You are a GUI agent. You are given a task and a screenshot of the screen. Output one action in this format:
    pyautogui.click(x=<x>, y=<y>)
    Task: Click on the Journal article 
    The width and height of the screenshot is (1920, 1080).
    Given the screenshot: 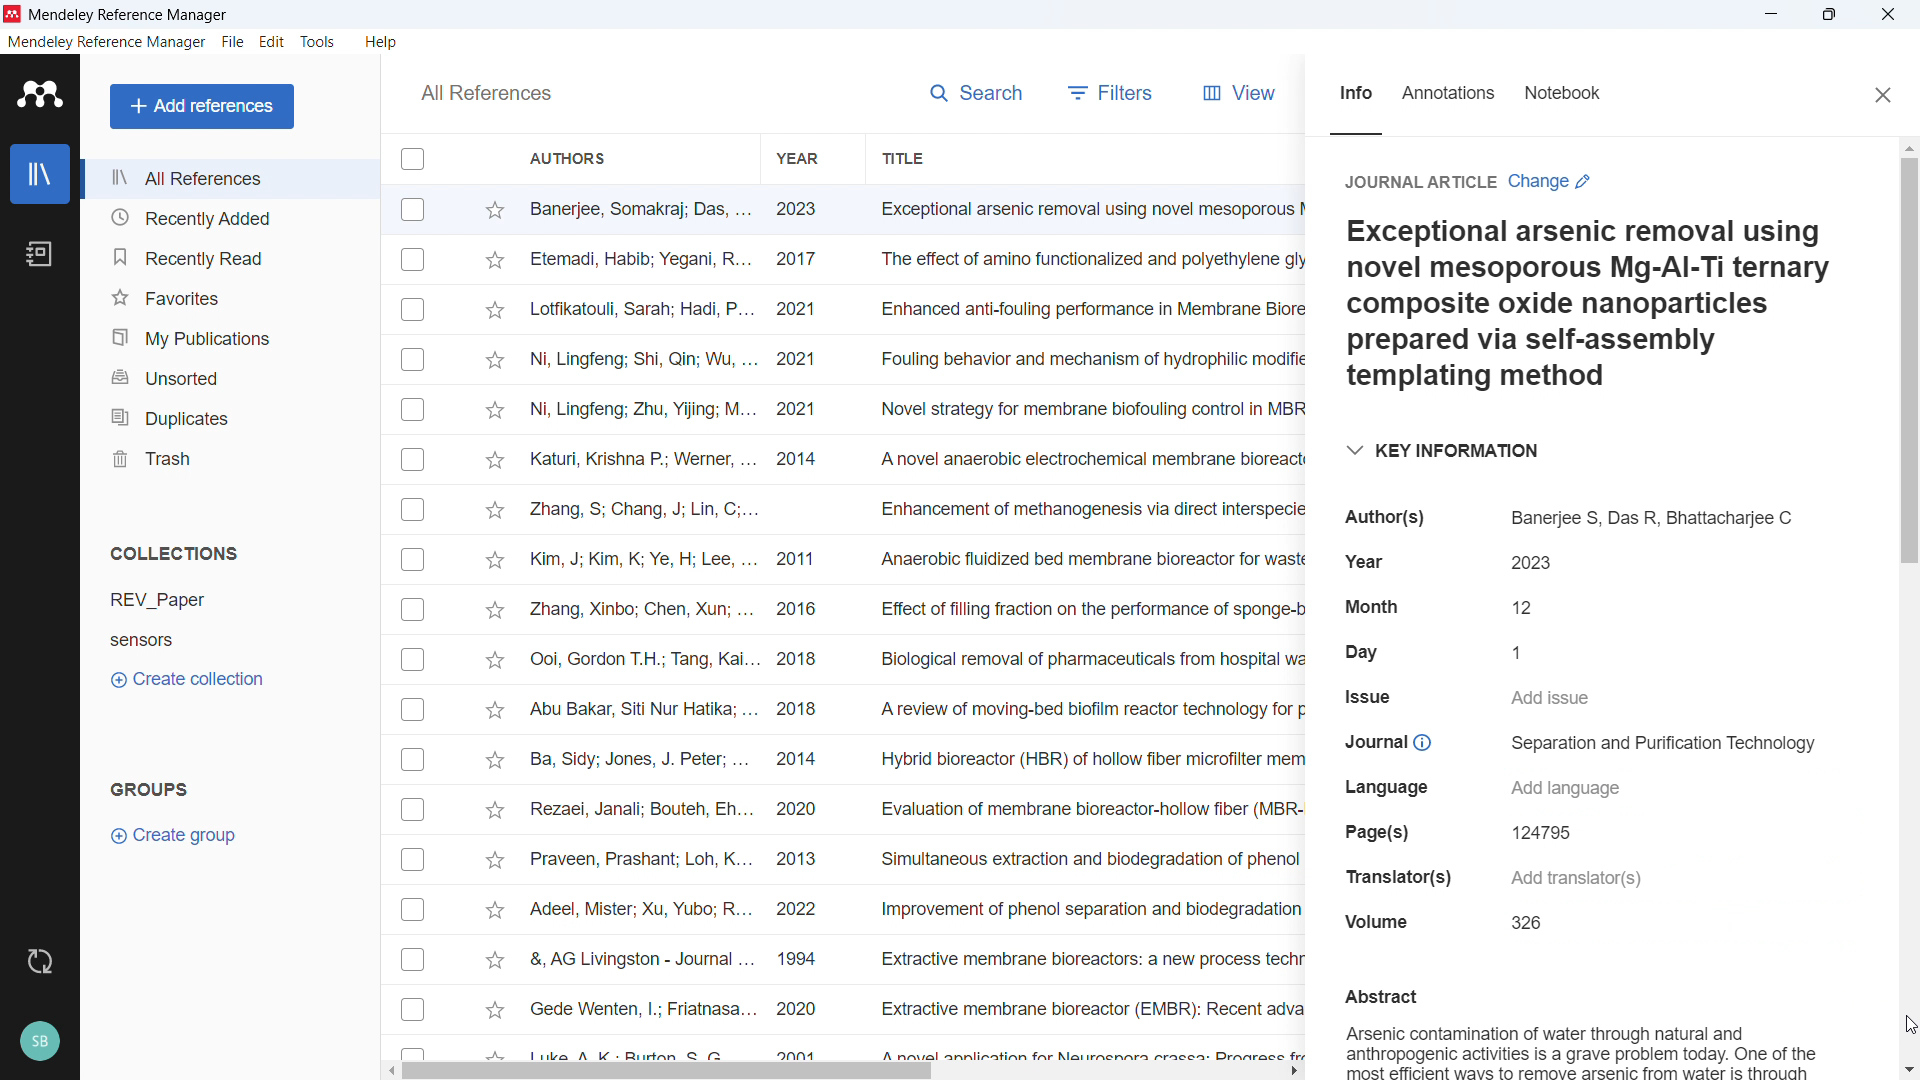 What is the action you would take?
    pyautogui.click(x=1420, y=184)
    